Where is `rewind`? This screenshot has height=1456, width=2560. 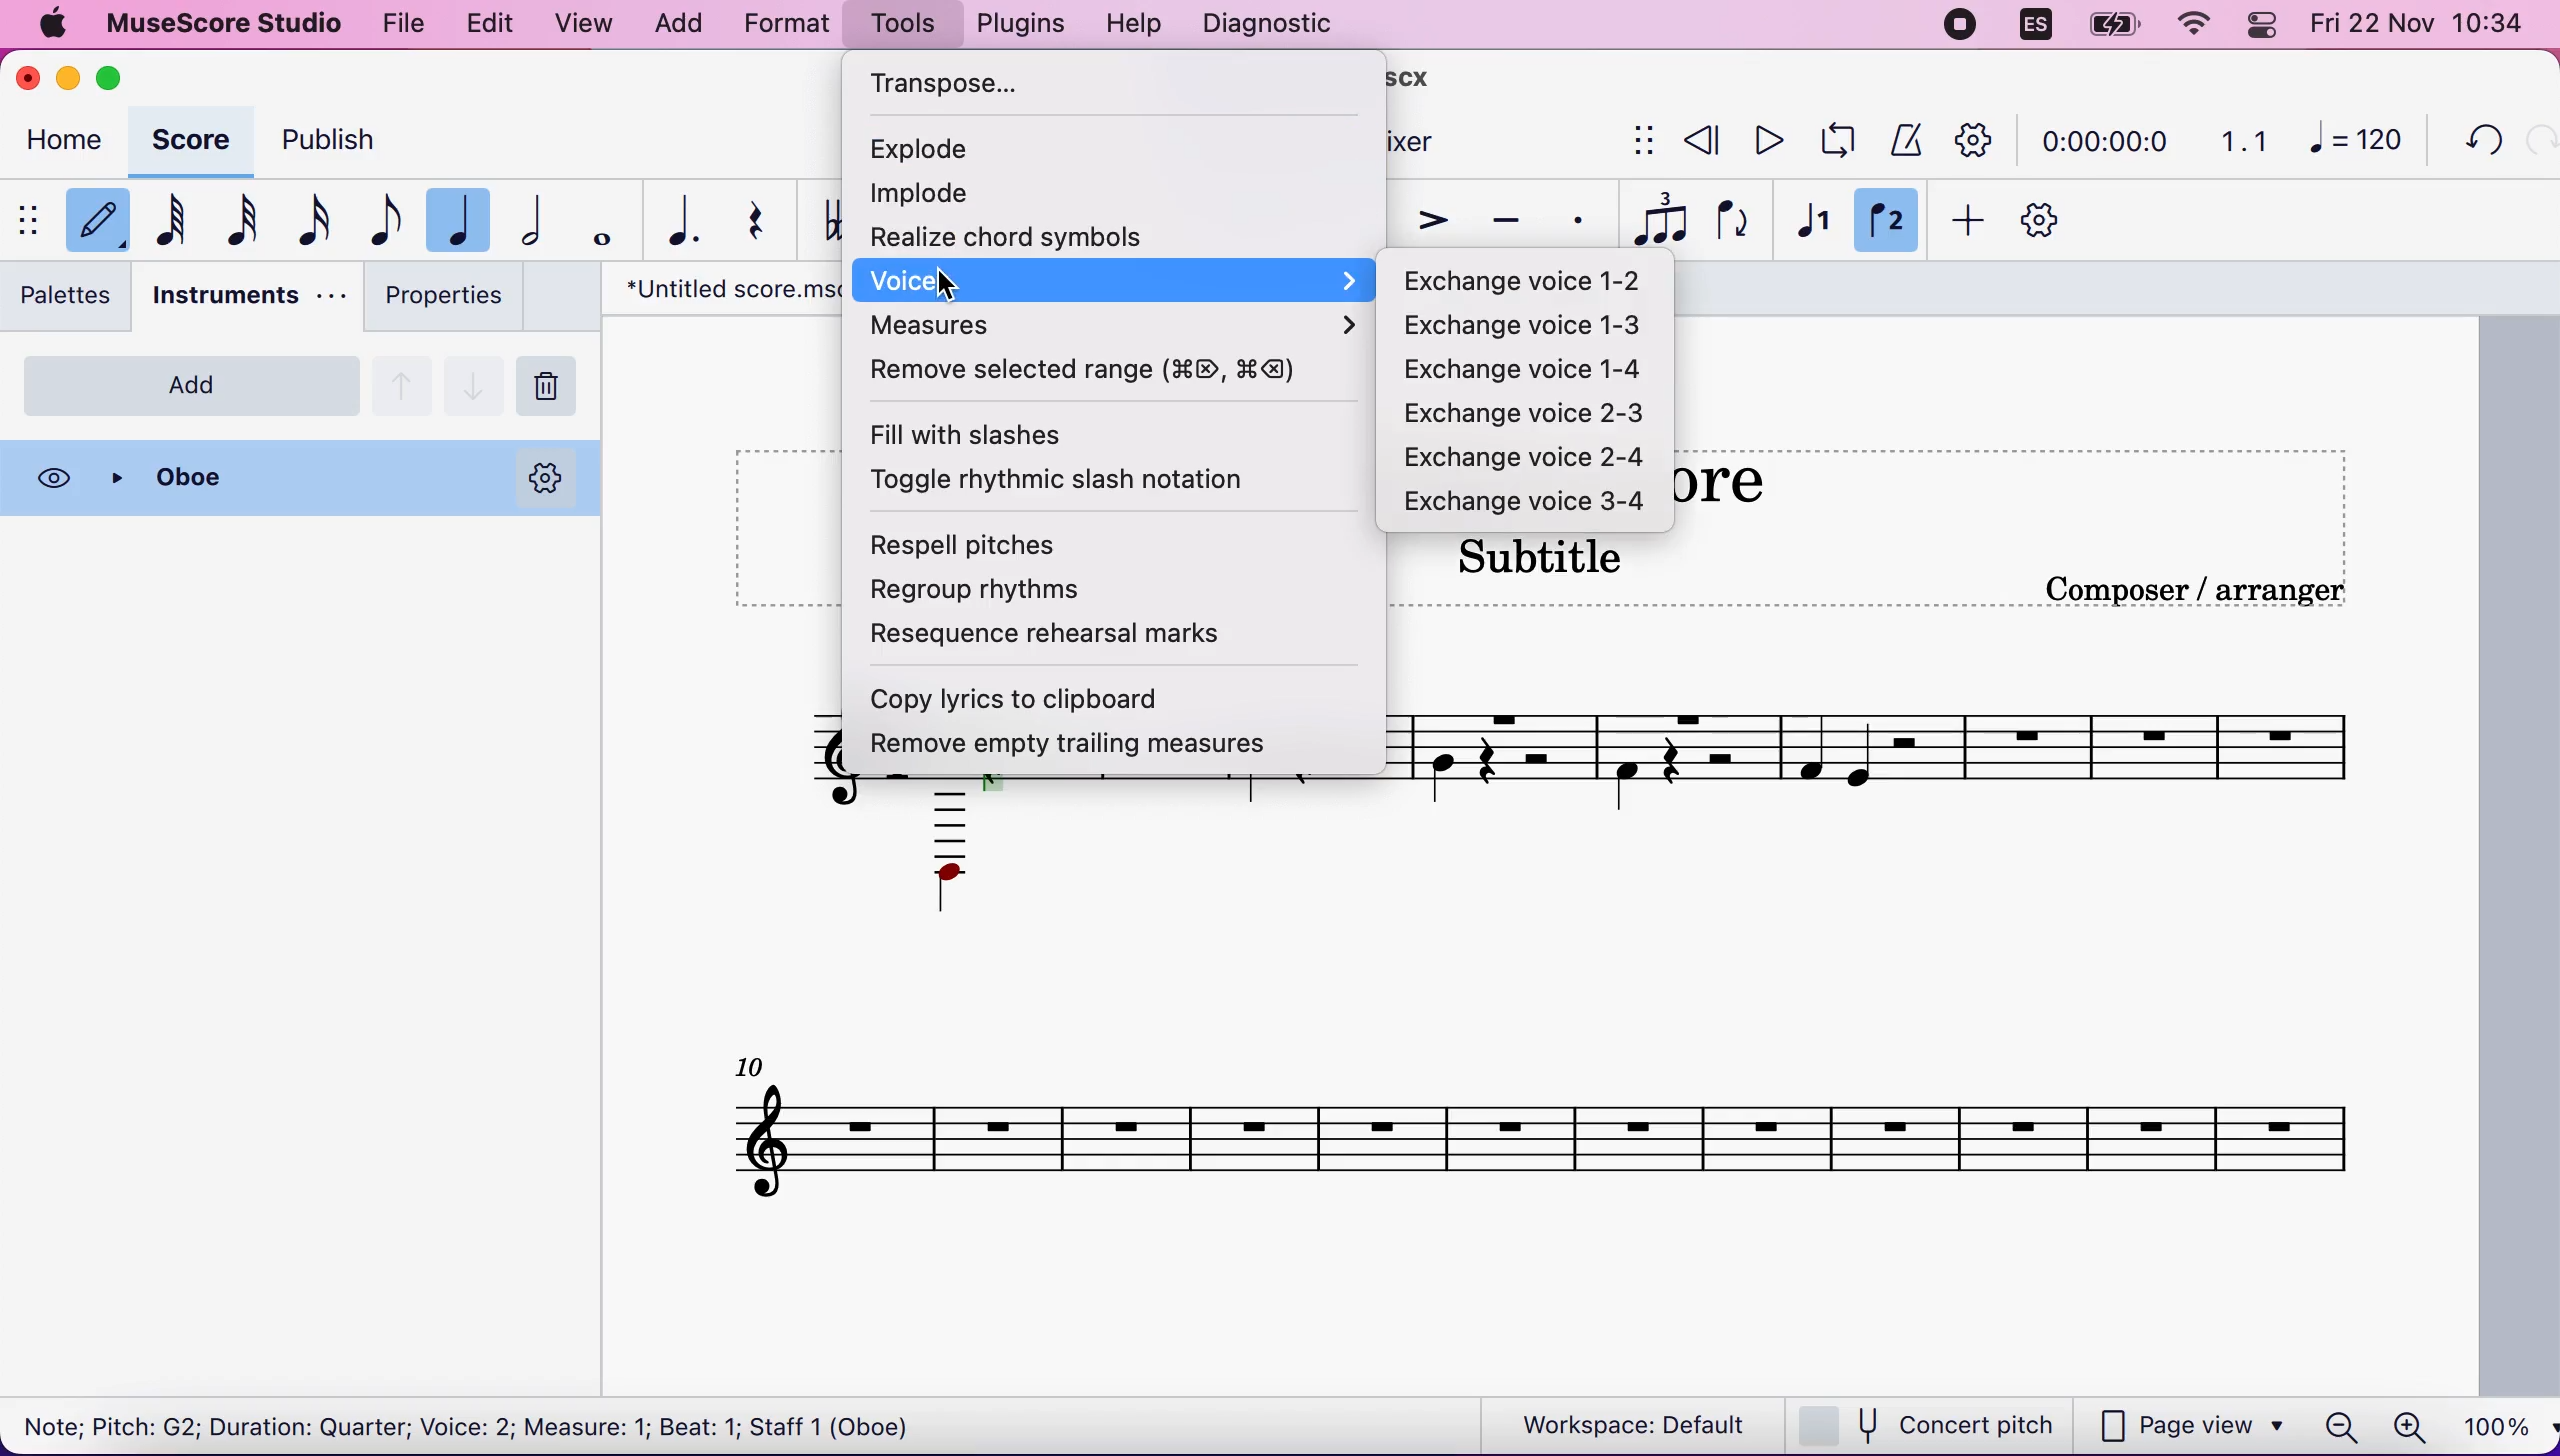
rewind is located at coordinates (1699, 138).